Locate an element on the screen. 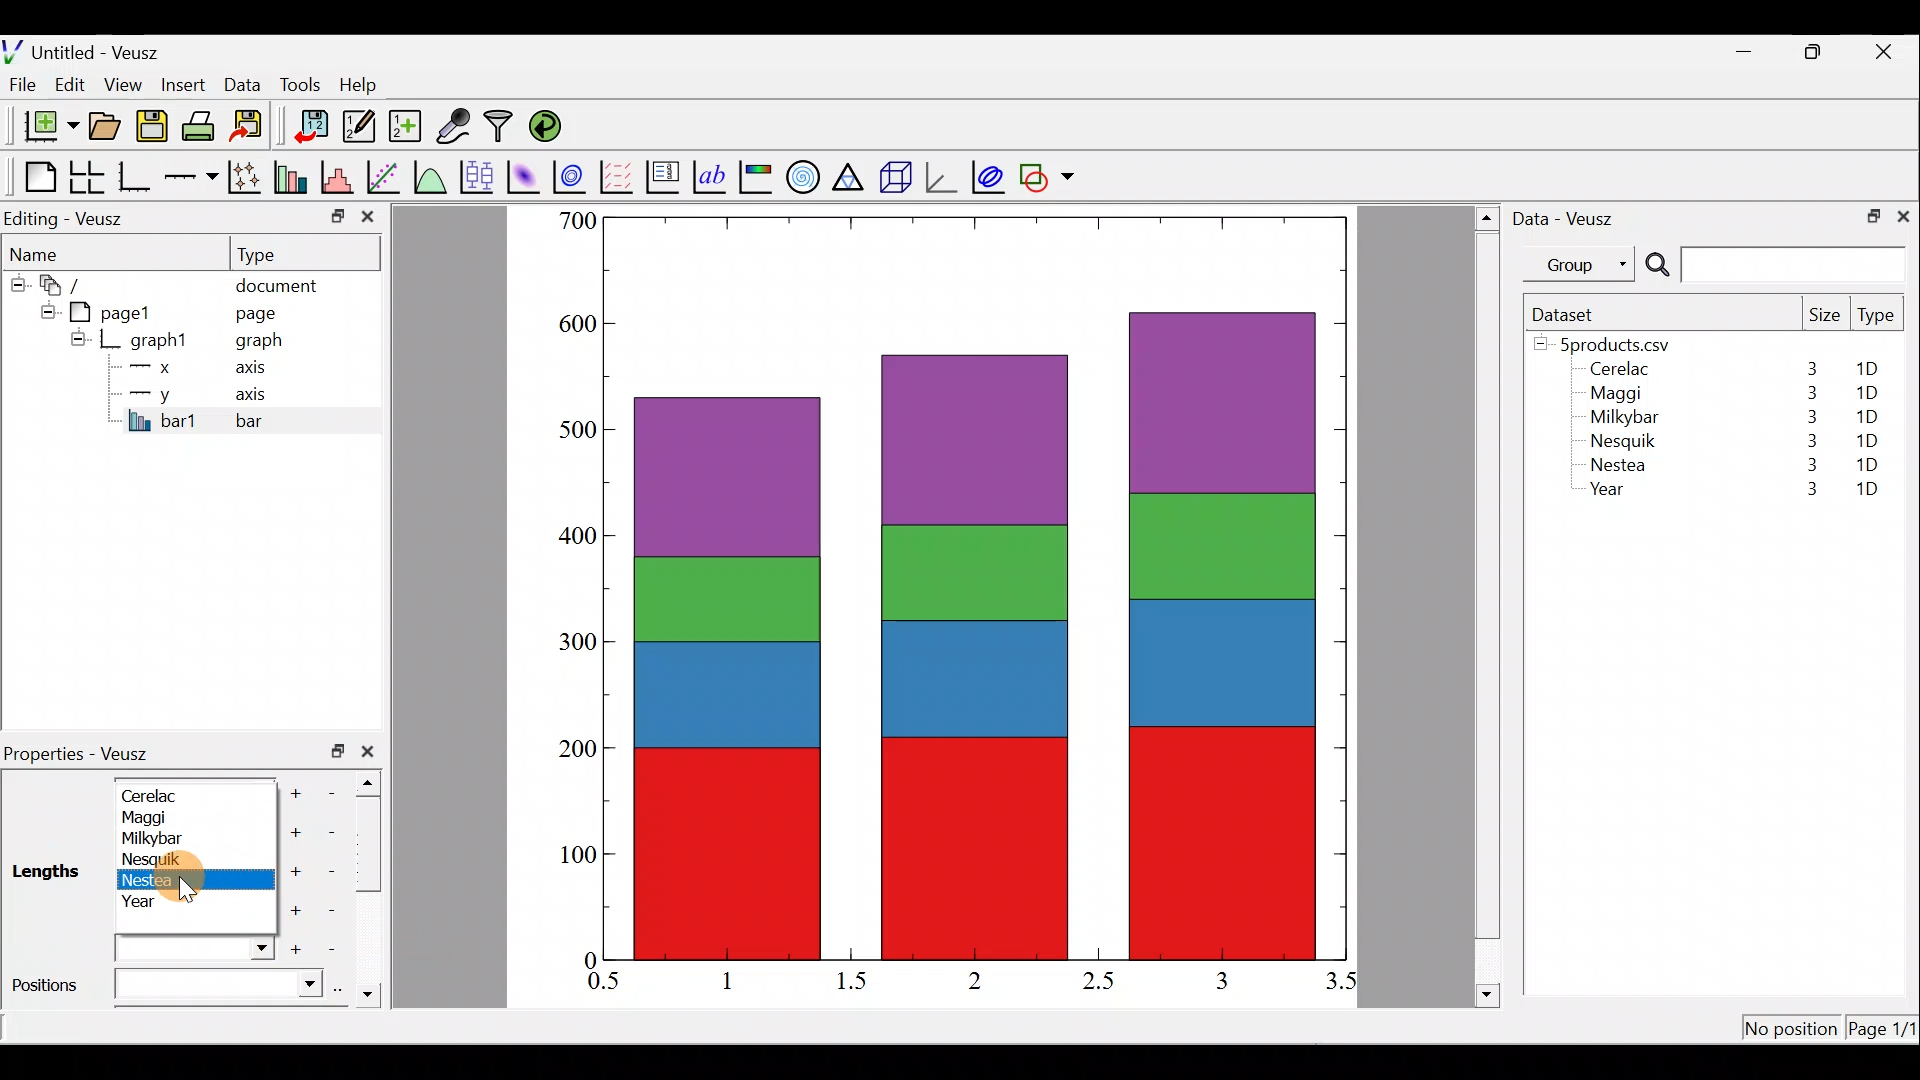 This screenshot has width=1920, height=1080. bar chart inserted is located at coordinates (977, 586).